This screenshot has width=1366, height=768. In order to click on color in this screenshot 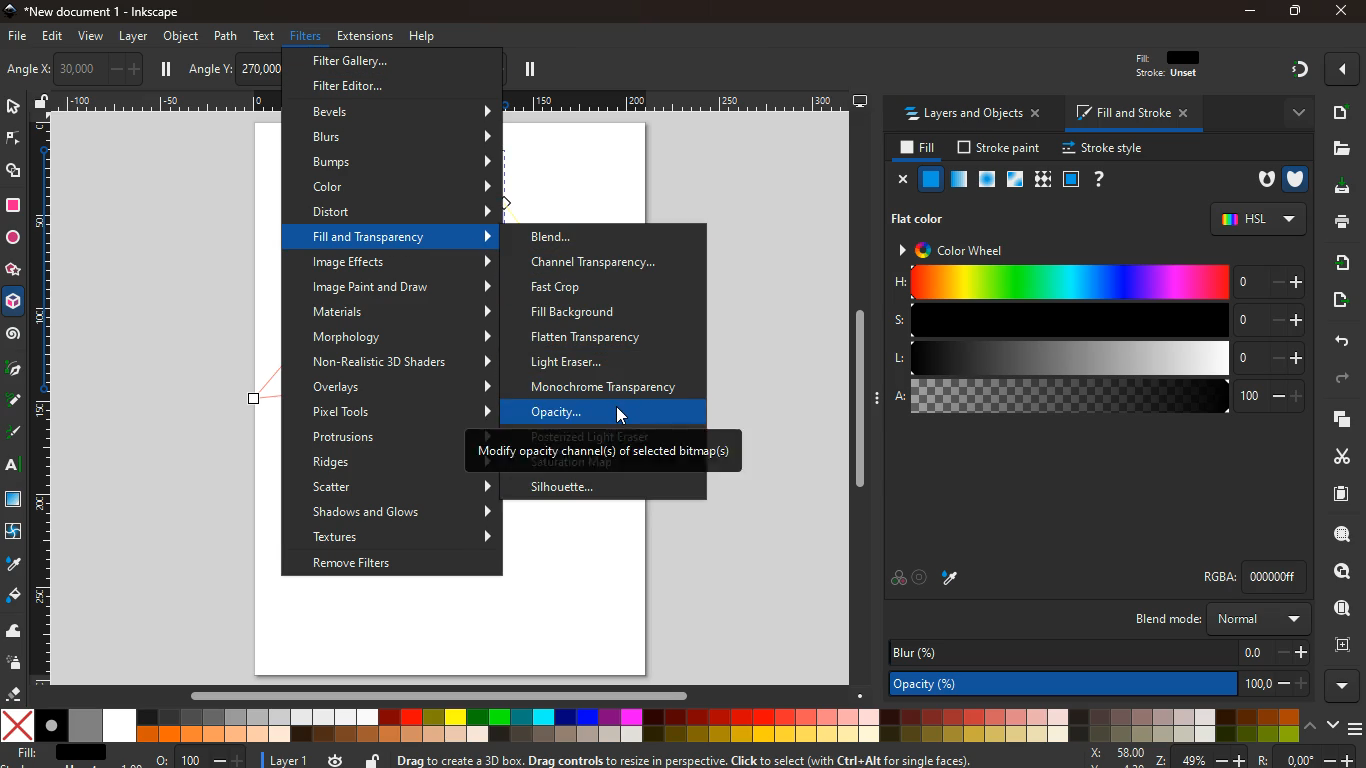, I will do `click(897, 580)`.